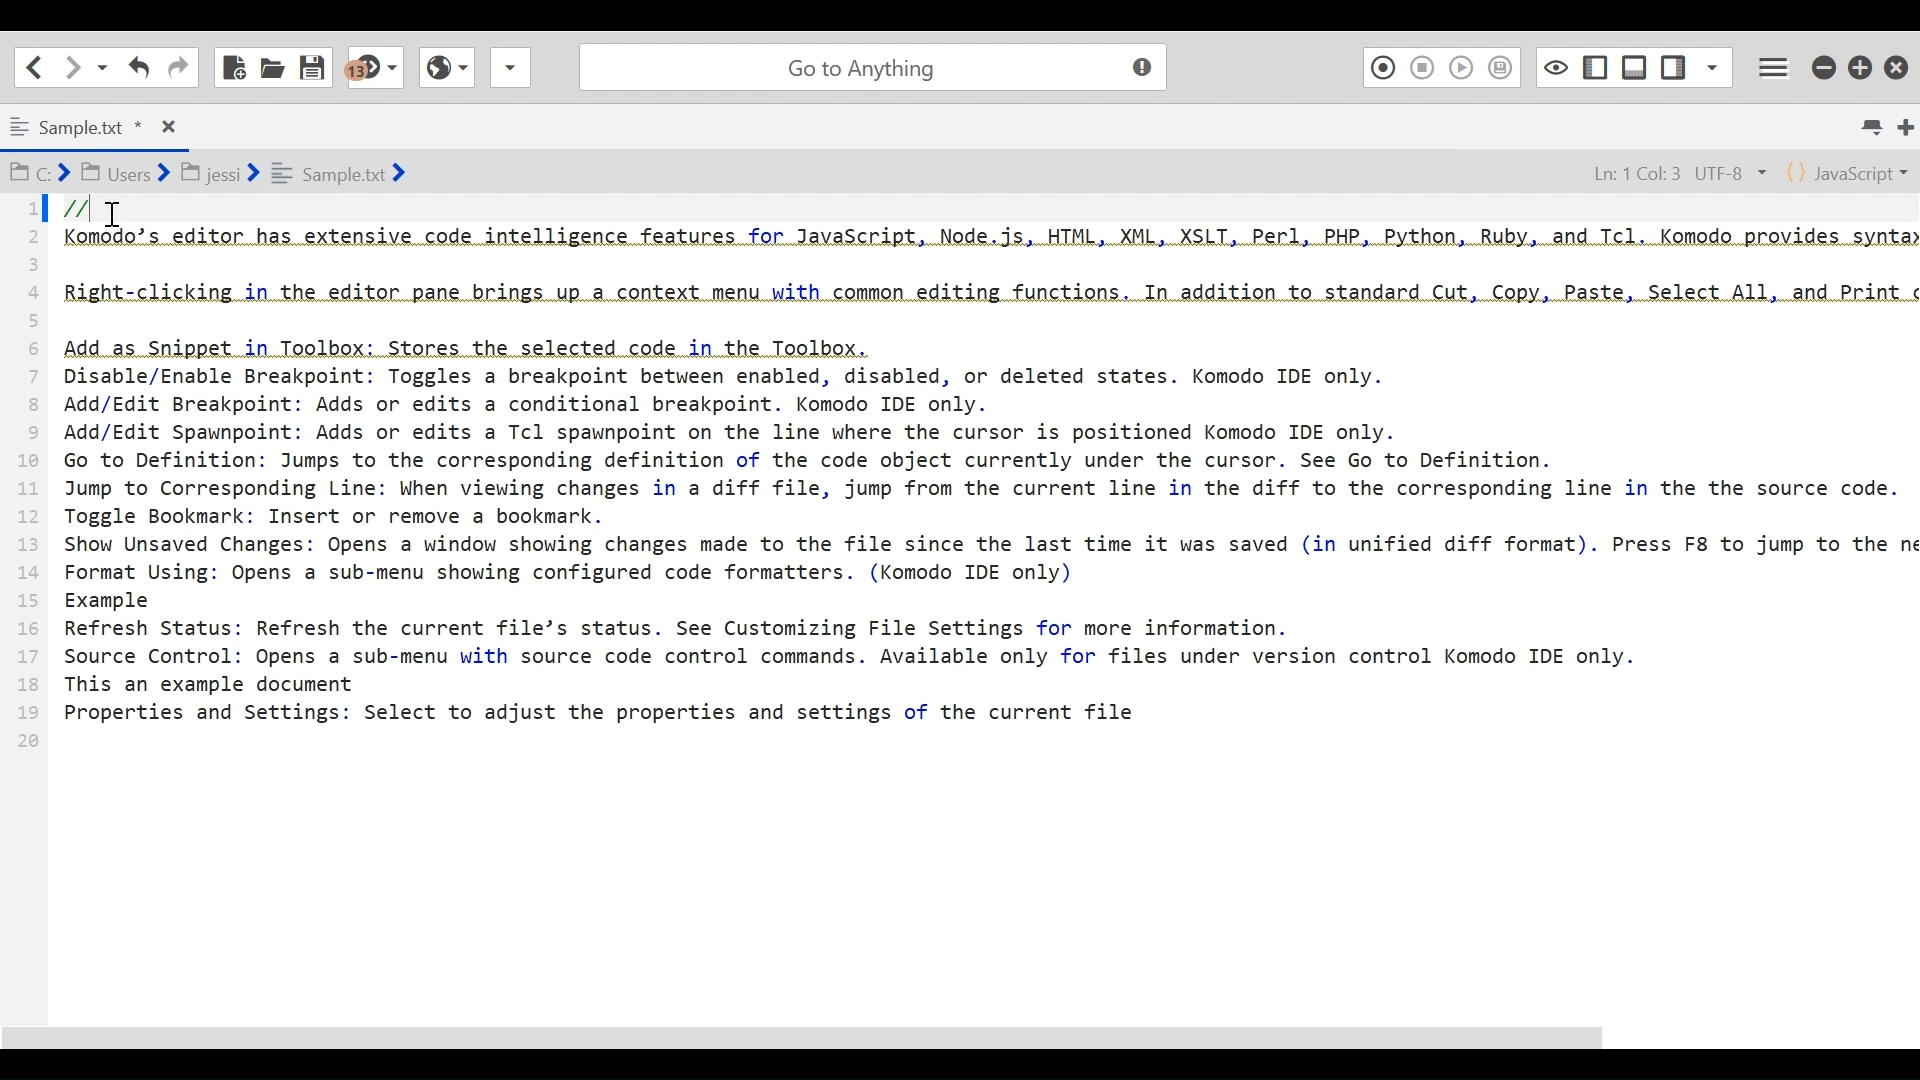 The image size is (1920, 1080). Describe the element at coordinates (235, 65) in the screenshot. I see `New File` at that location.